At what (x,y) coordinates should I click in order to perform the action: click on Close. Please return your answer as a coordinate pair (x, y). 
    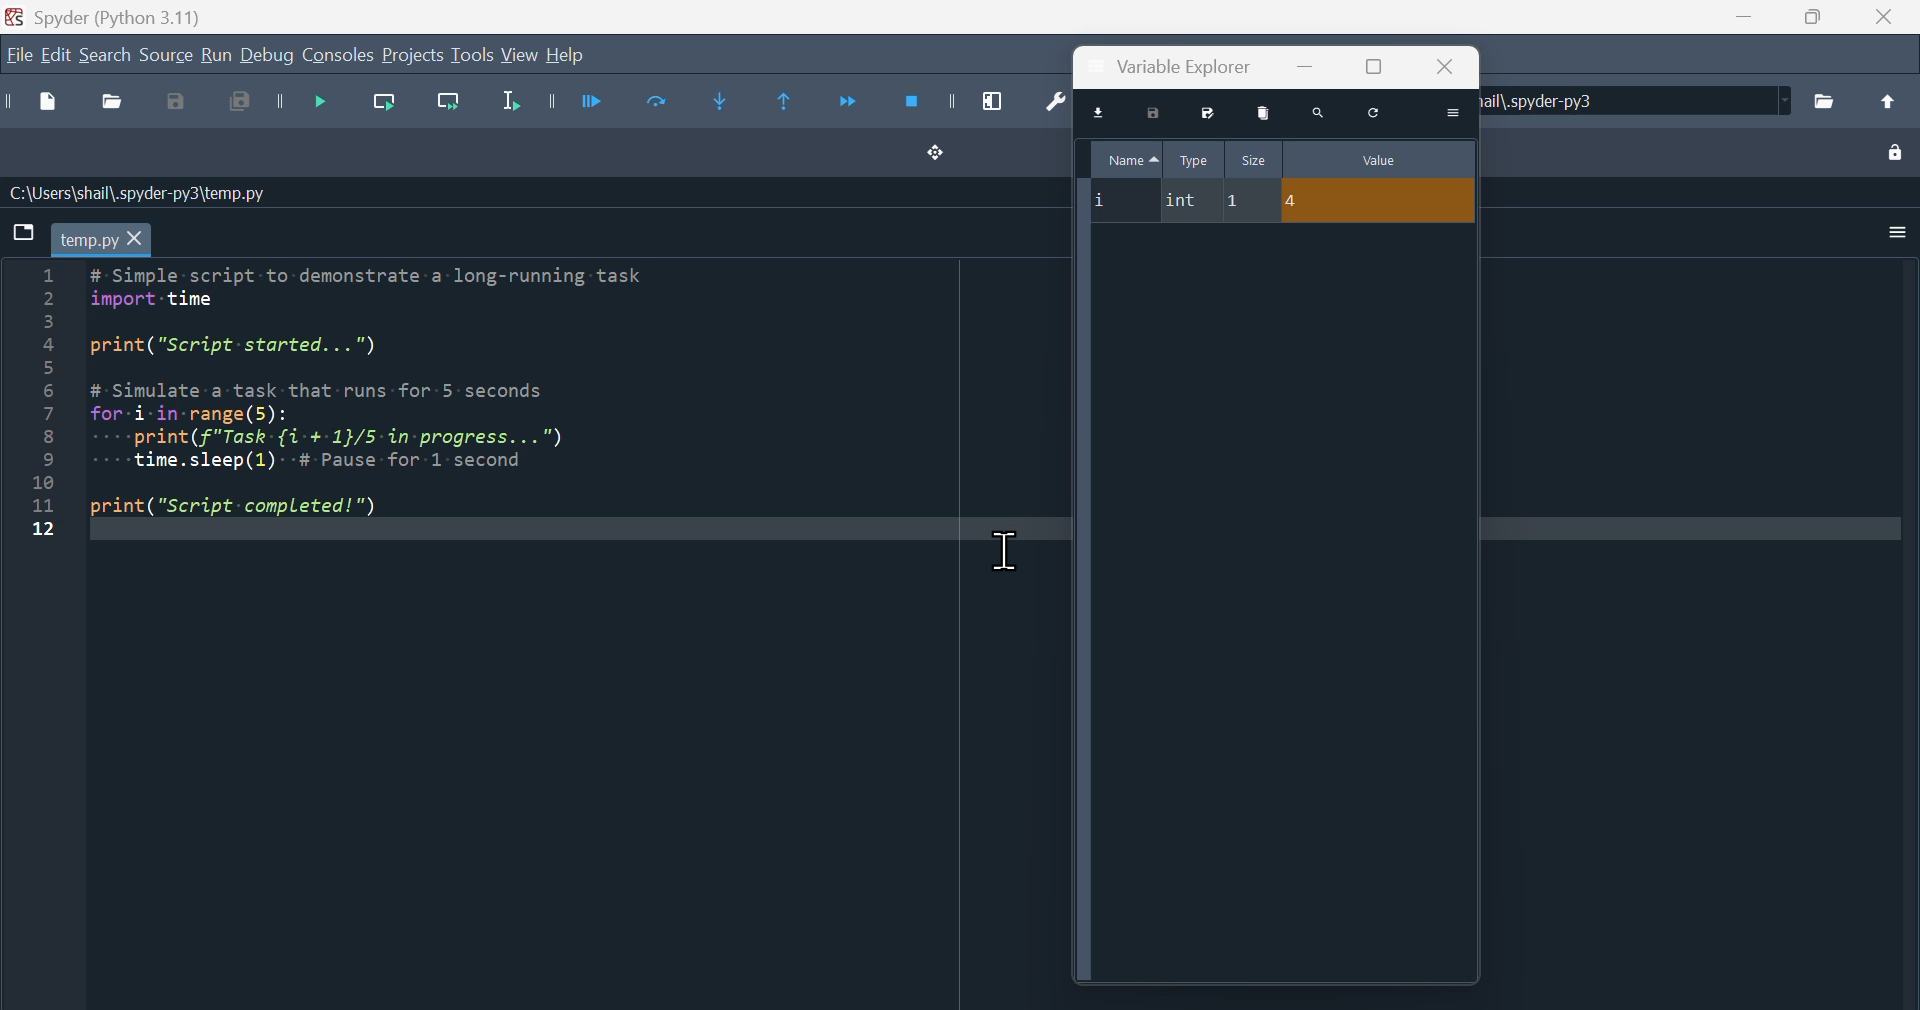
    Looking at the image, I should click on (1880, 18).